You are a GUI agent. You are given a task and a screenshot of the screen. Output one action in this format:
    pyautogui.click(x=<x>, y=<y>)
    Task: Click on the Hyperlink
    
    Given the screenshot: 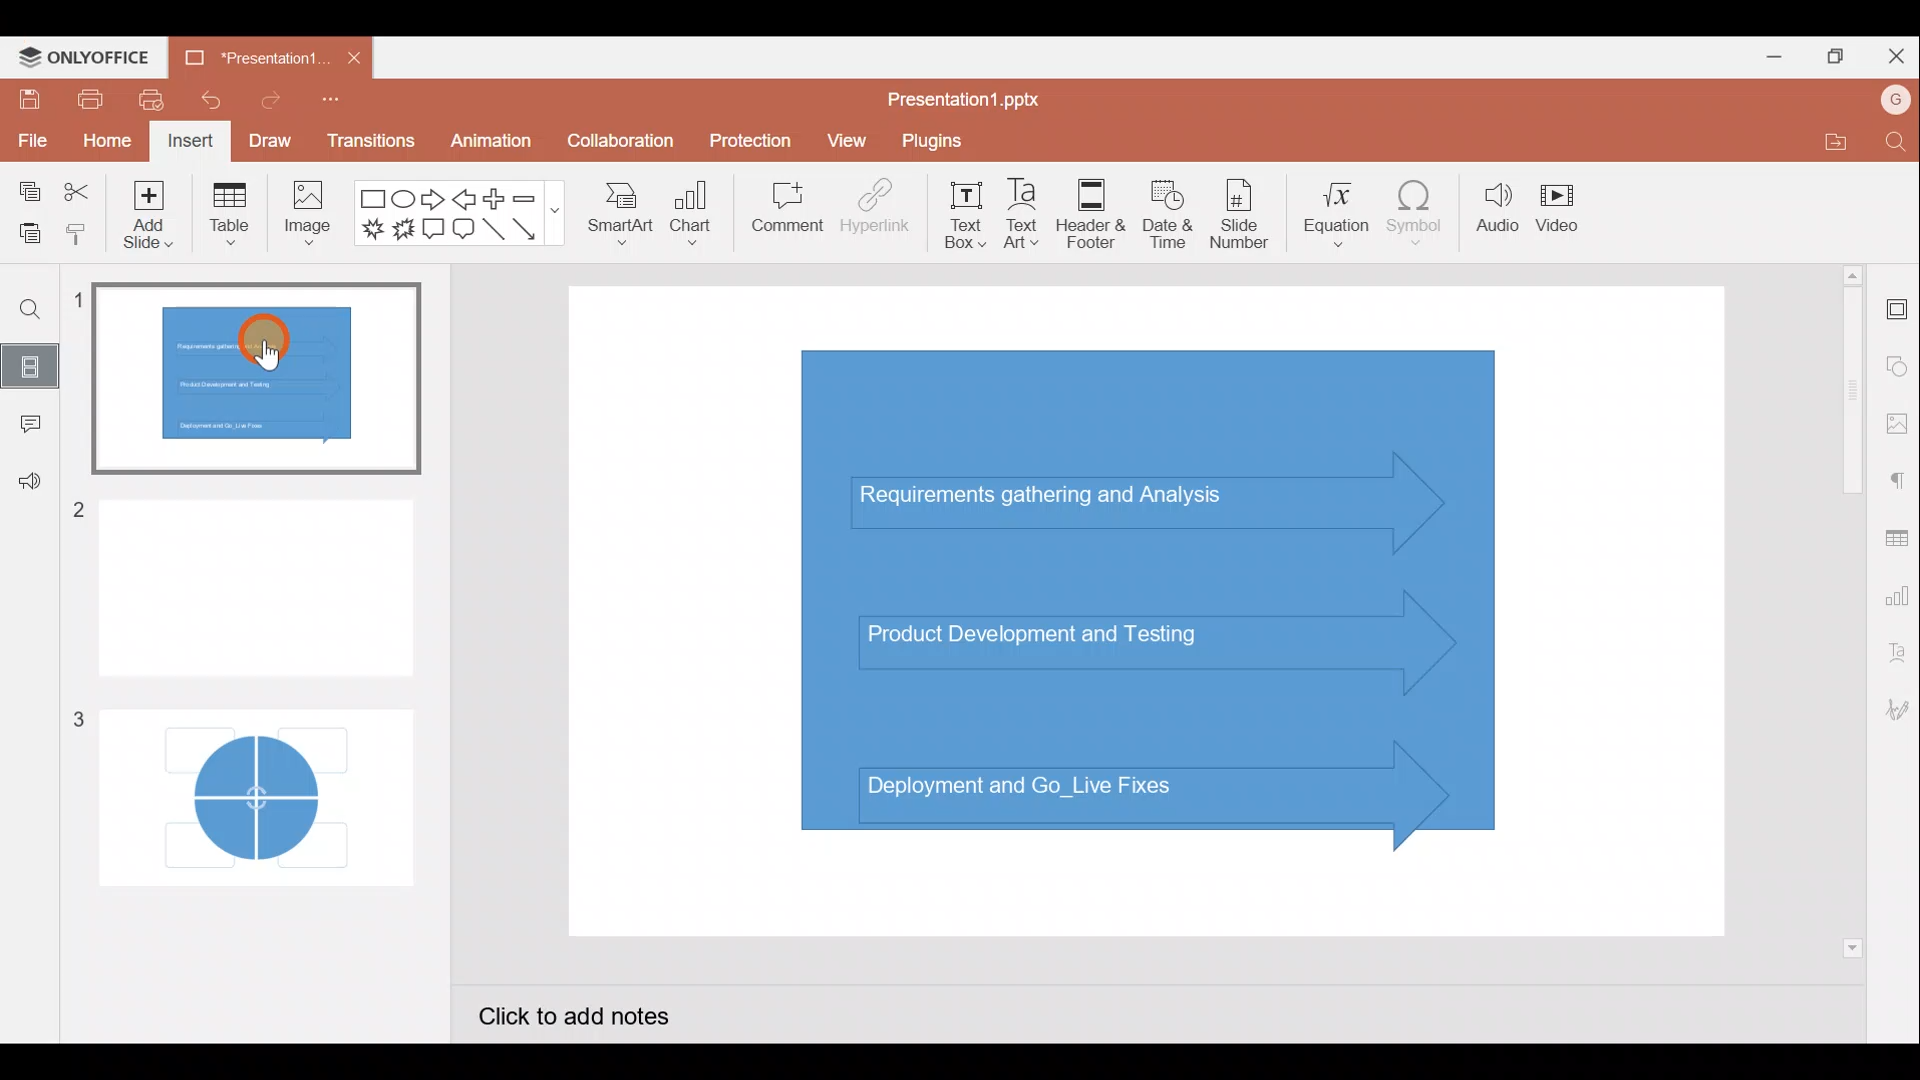 What is the action you would take?
    pyautogui.click(x=875, y=214)
    